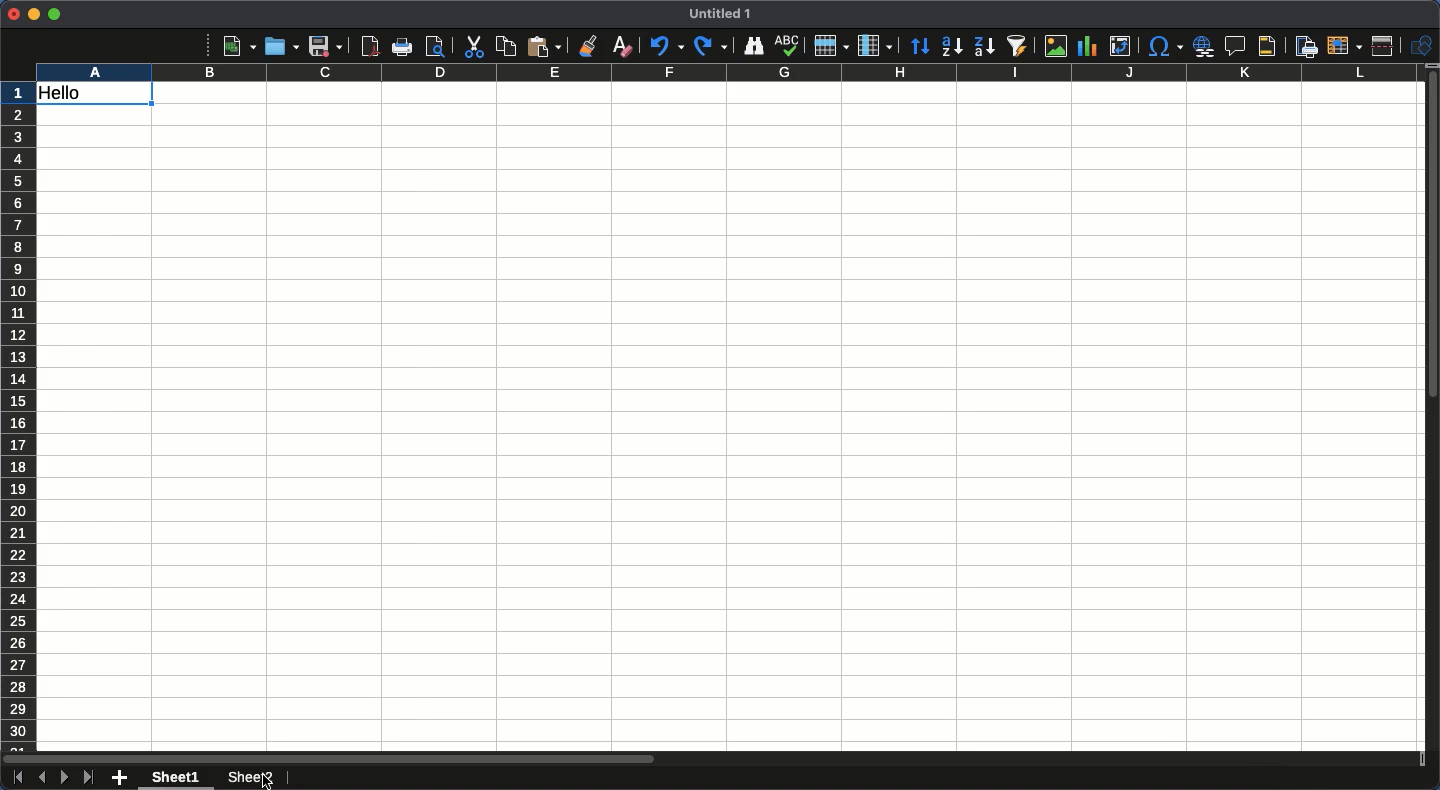  Describe the element at coordinates (325, 46) in the screenshot. I see `Save` at that location.